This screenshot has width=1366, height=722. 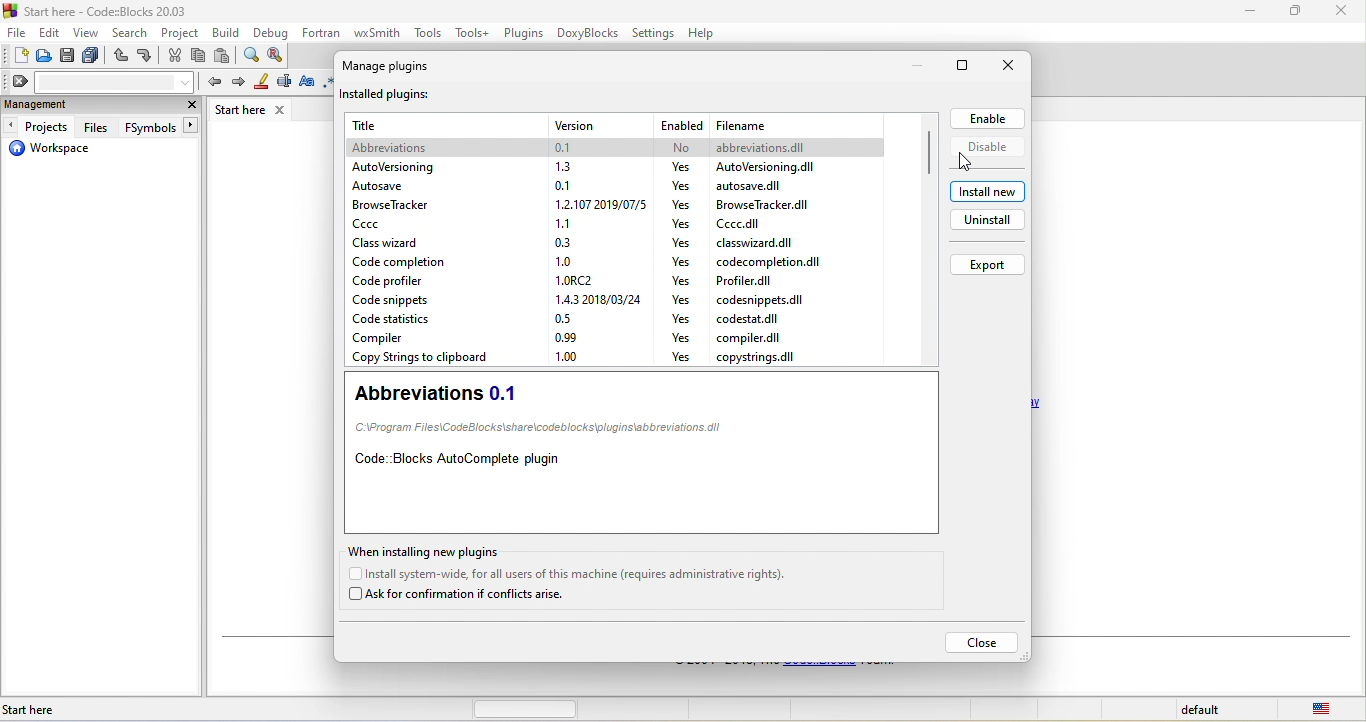 I want to click on yes, so click(x=682, y=222).